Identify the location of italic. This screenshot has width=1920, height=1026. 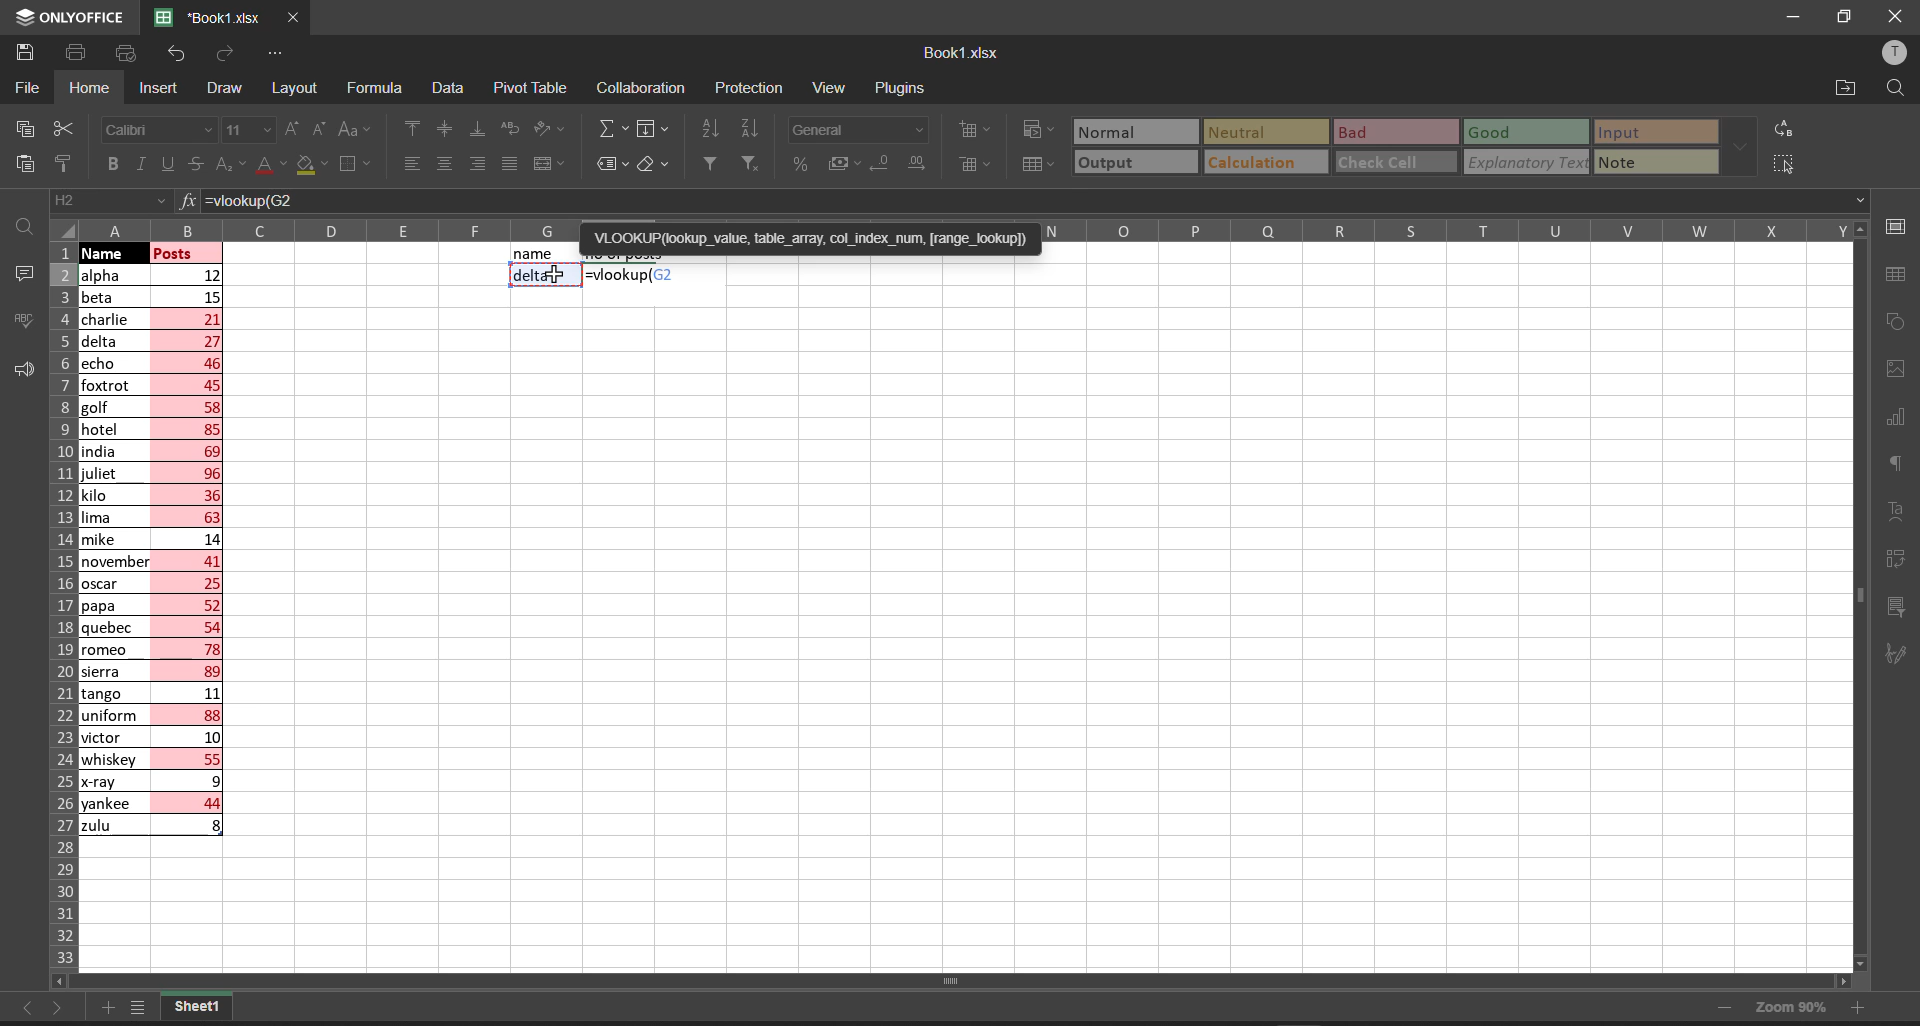
(139, 164).